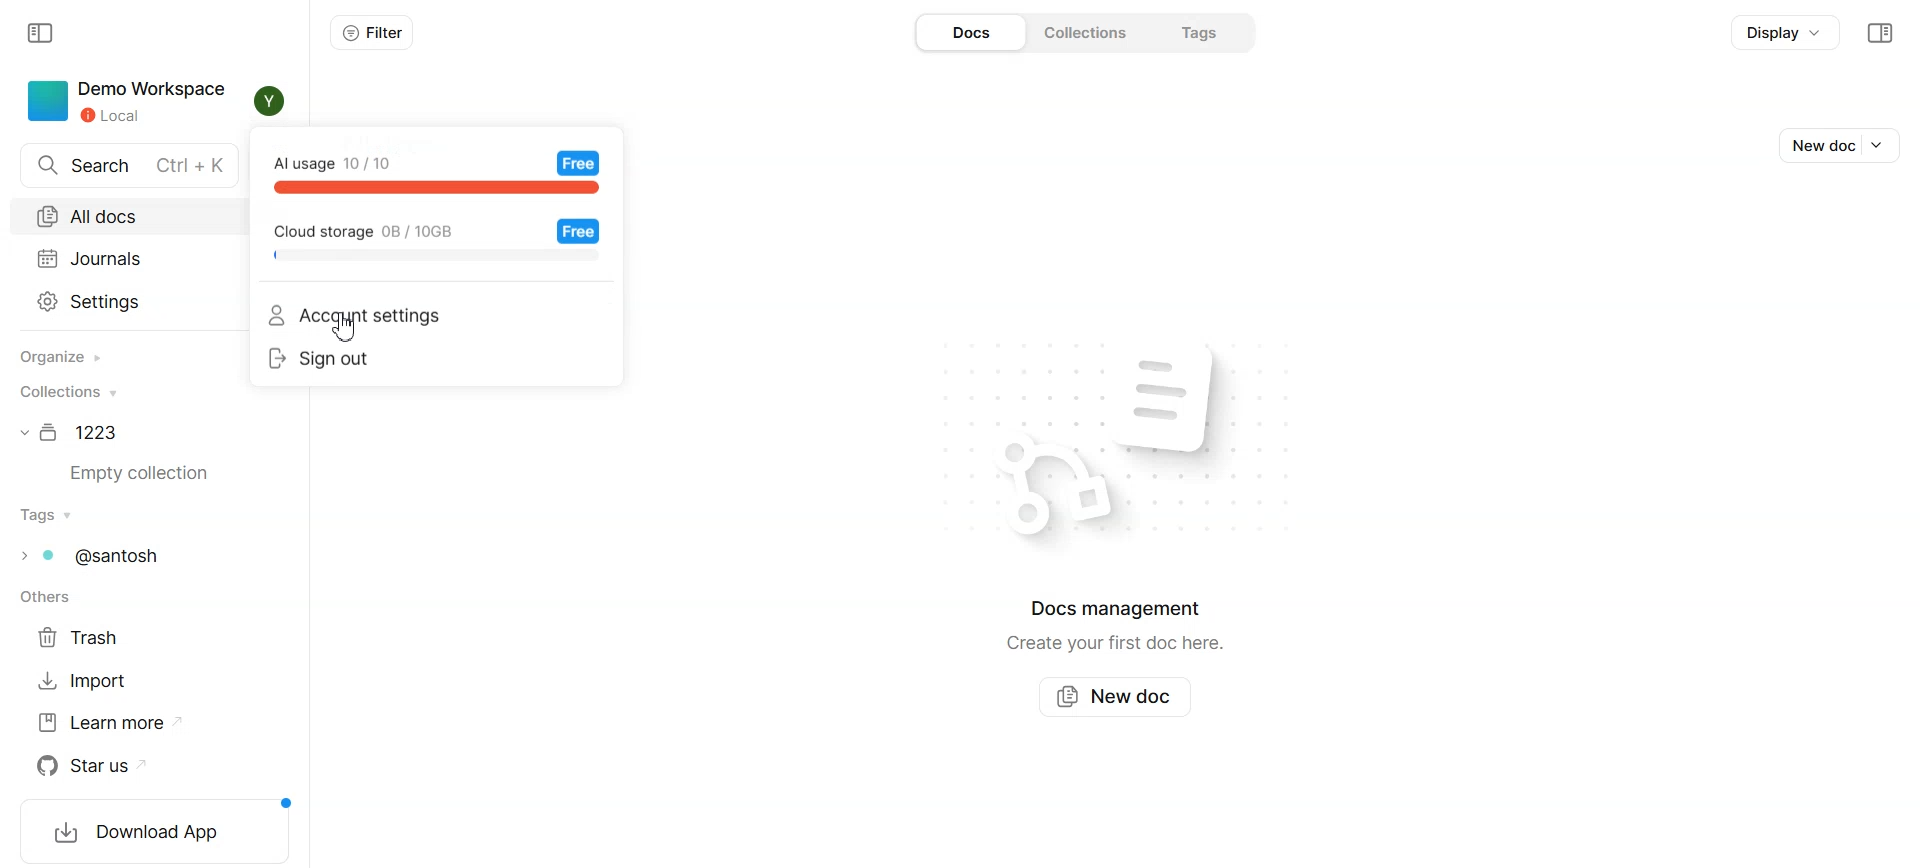 The height and width of the screenshot is (868, 1920). What do you see at coordinates (148, 474) in the screenshot?
I see `empty collection` at bounding box center [148, 474].